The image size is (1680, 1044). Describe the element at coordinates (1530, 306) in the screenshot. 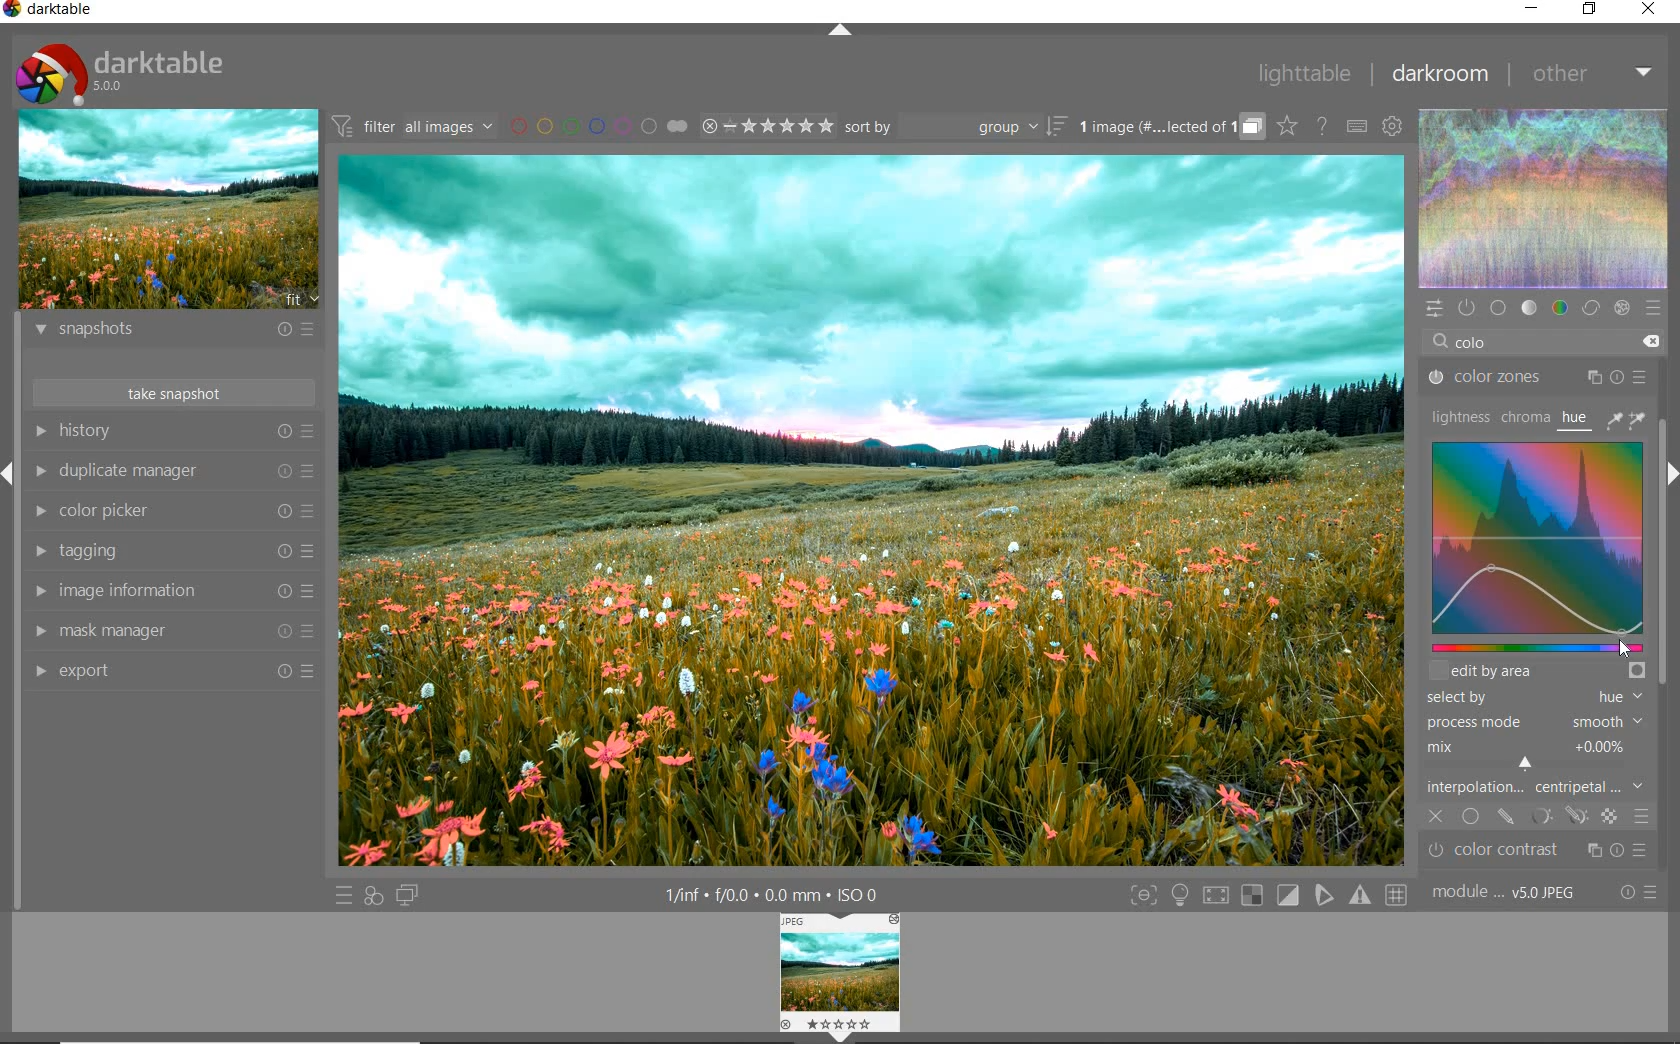

I see `tone` at that location.